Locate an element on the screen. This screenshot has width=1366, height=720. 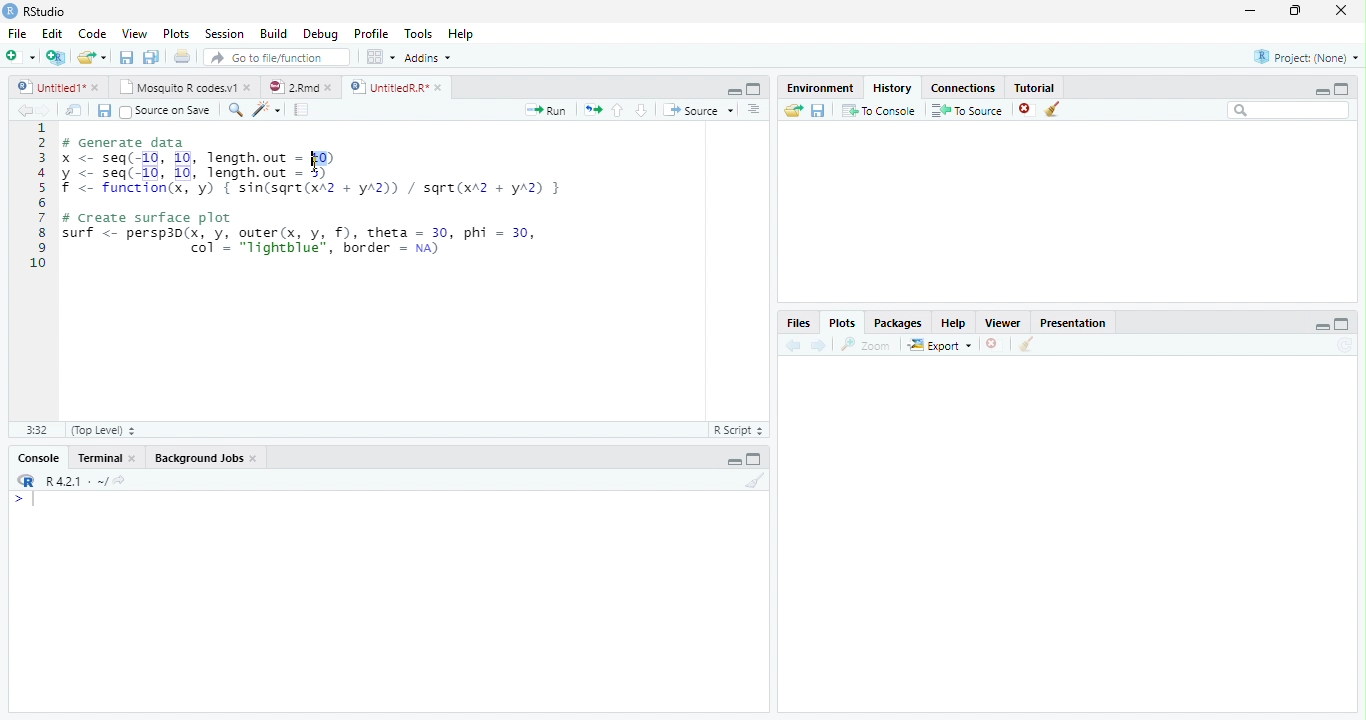
Re-run the previous code region is located at coordinates (592, 109).